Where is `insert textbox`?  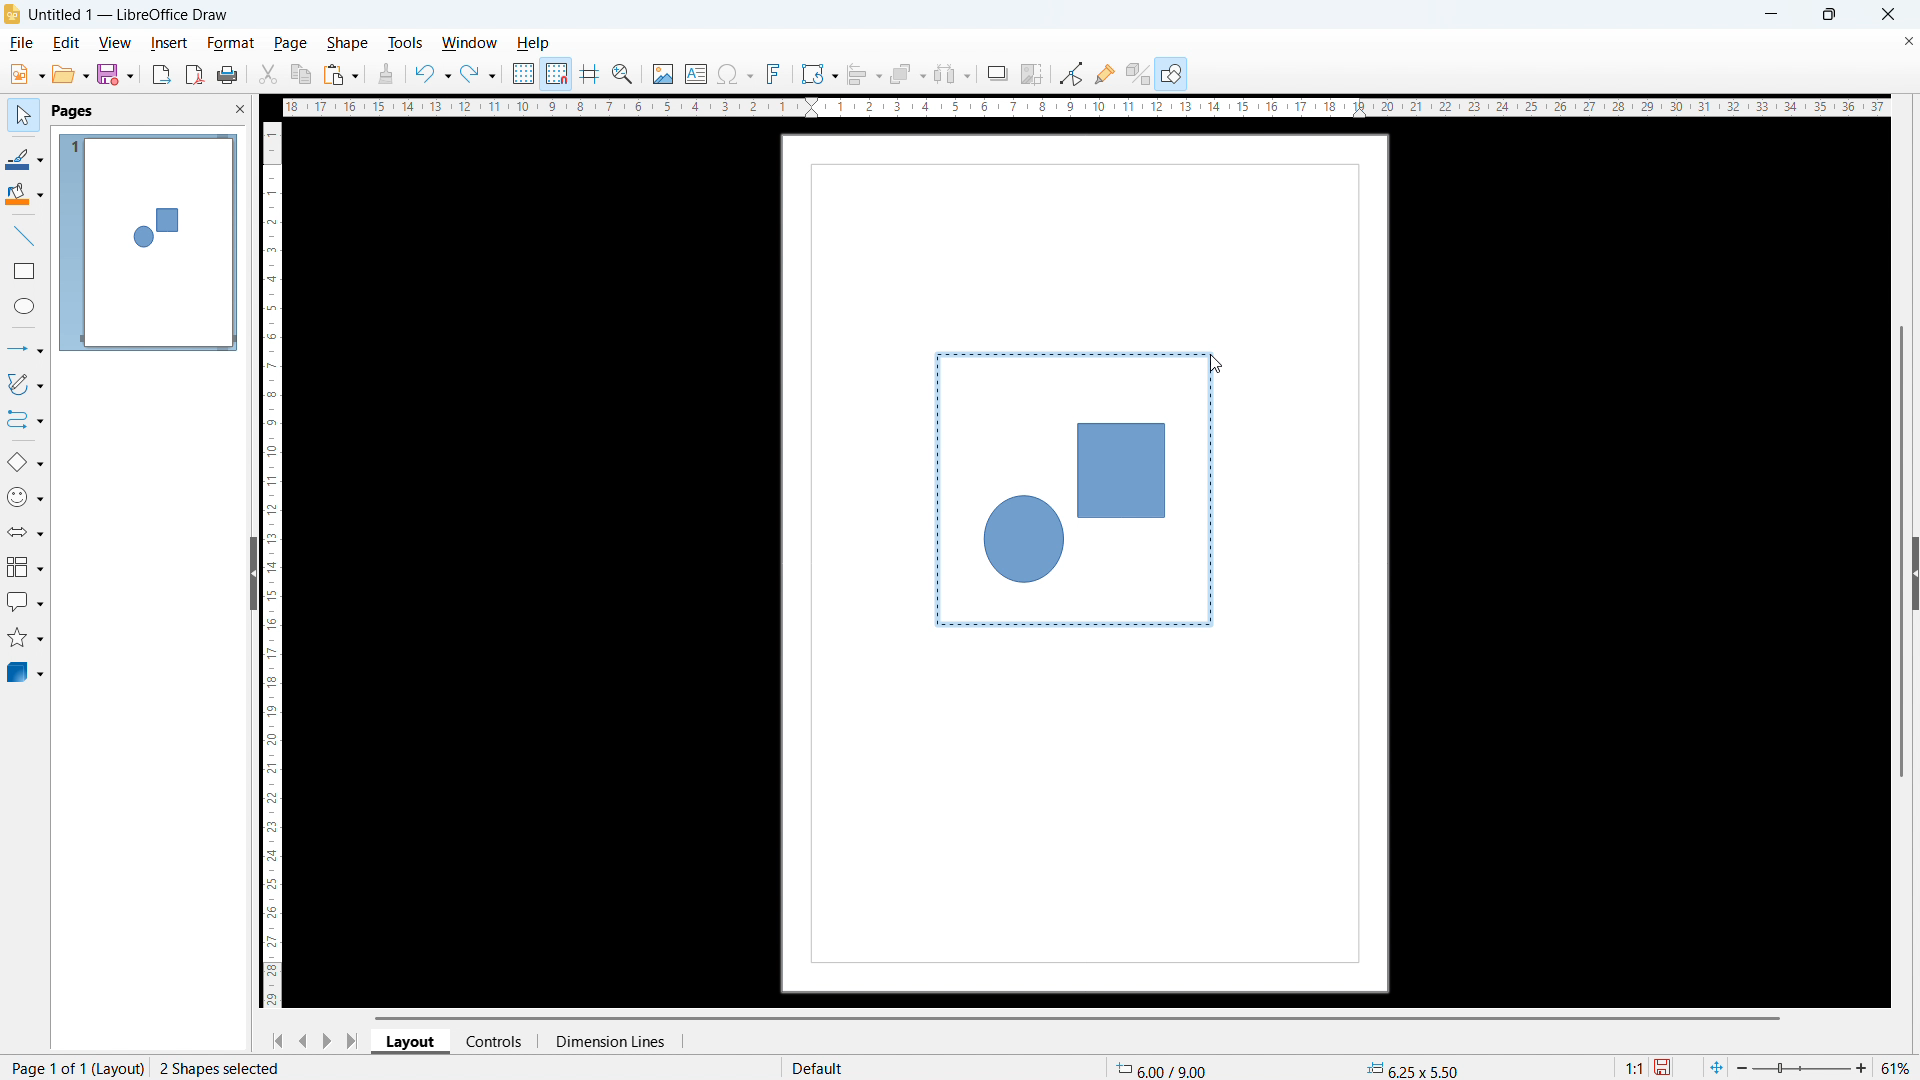 insert textbox is located at coordinates (696, 73).